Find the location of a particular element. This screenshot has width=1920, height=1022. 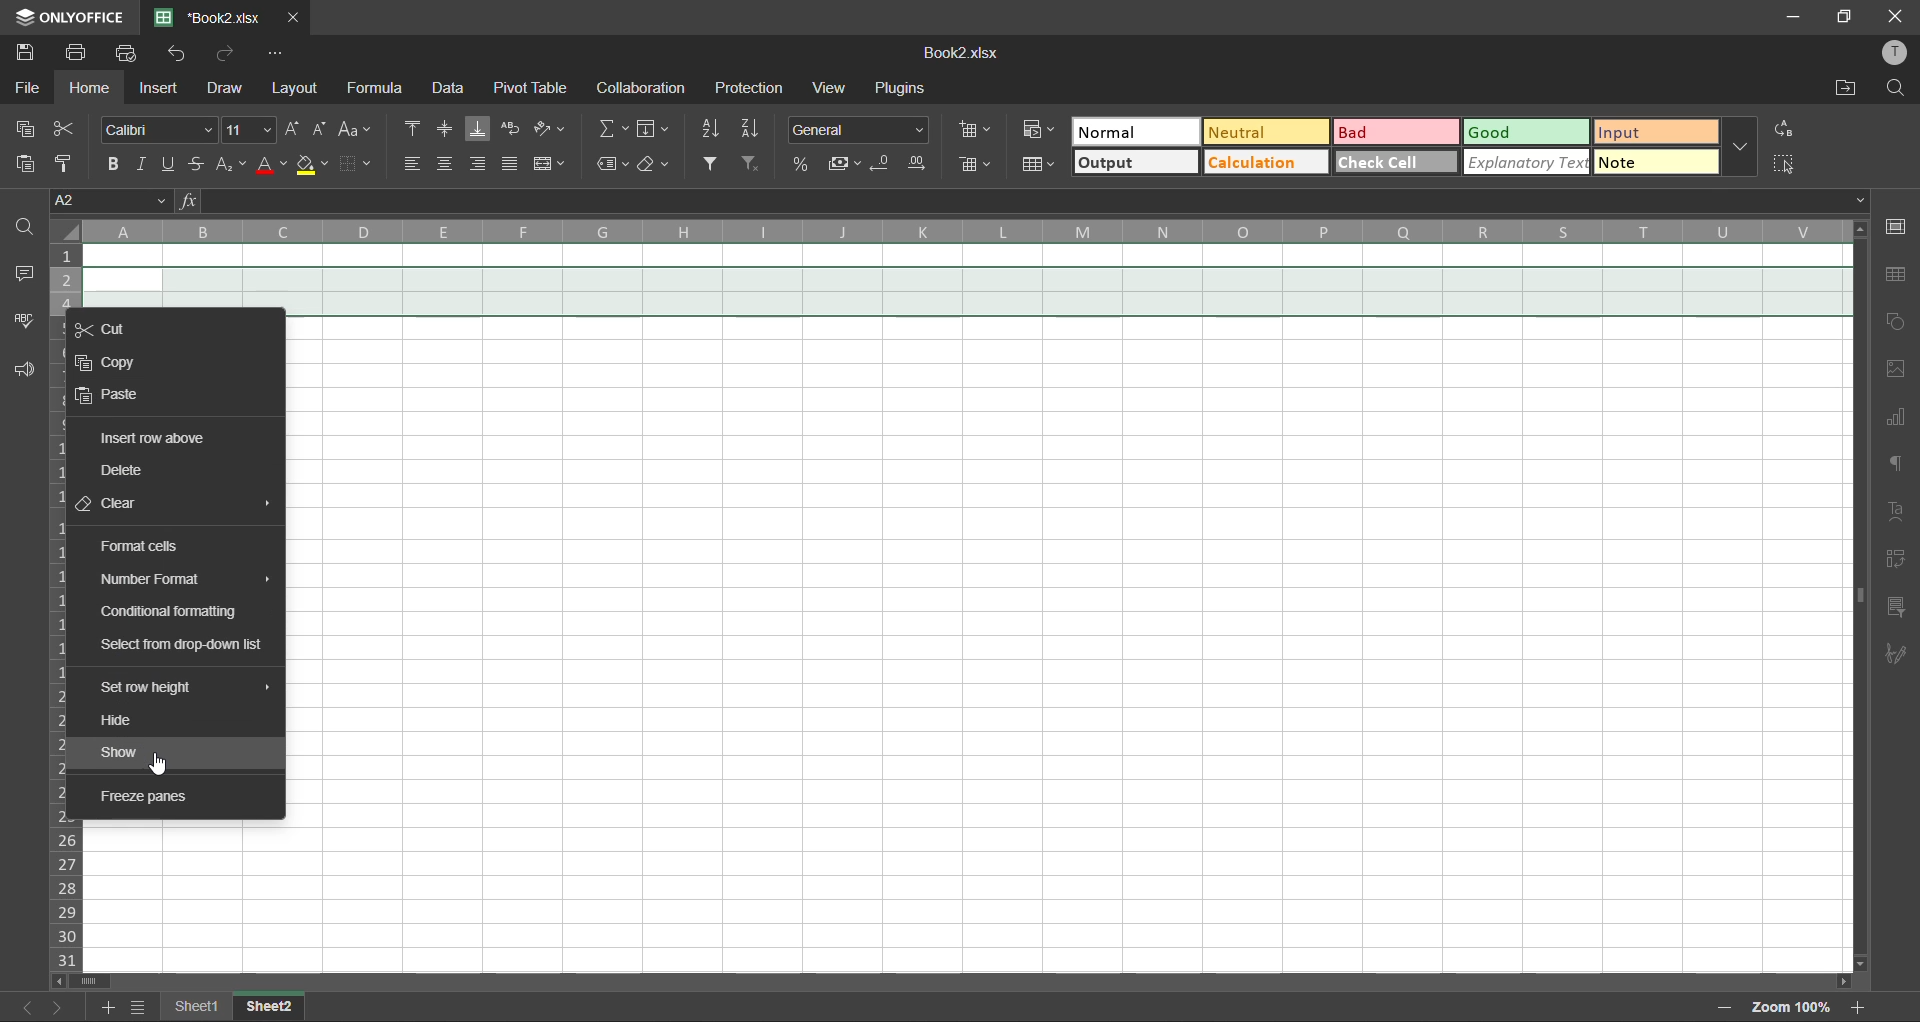

bad is located at coordinates (1395, 130).